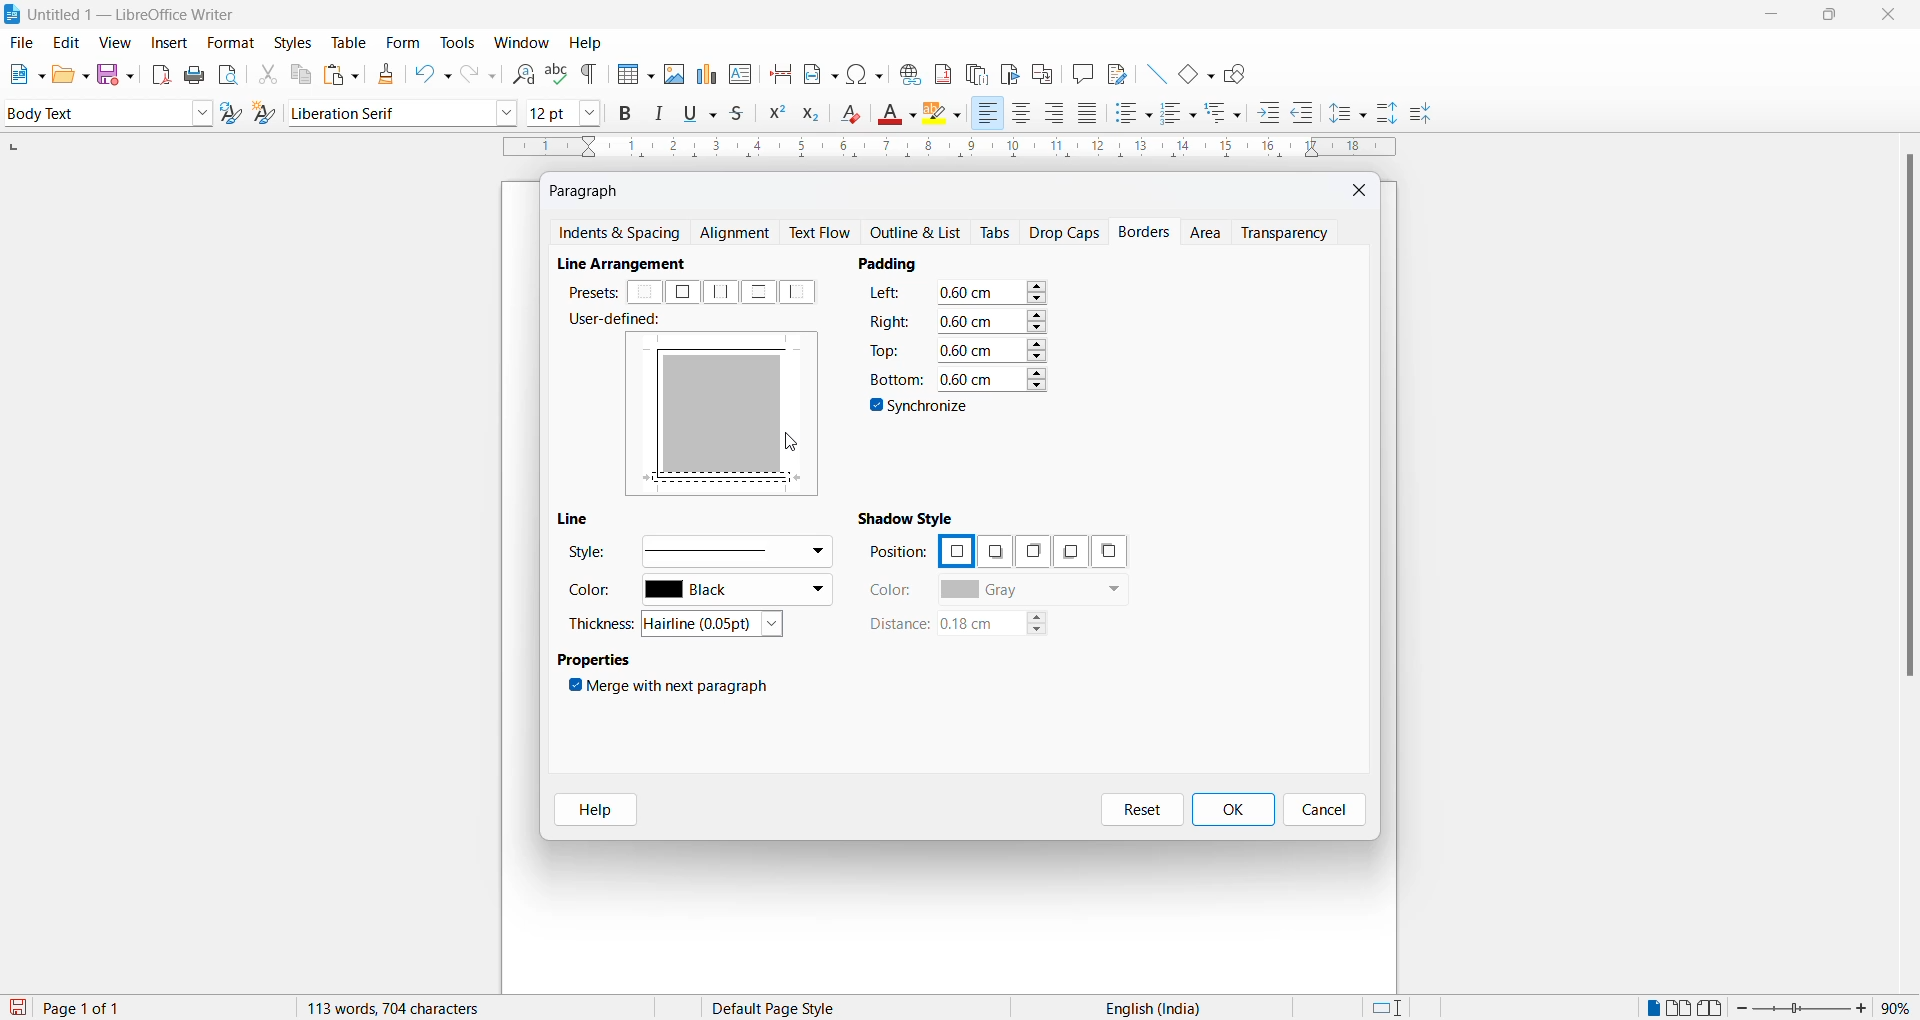  Describe the element at coordinates (907, 71) in the screenshot. I see `insert hyperlink` at that location.